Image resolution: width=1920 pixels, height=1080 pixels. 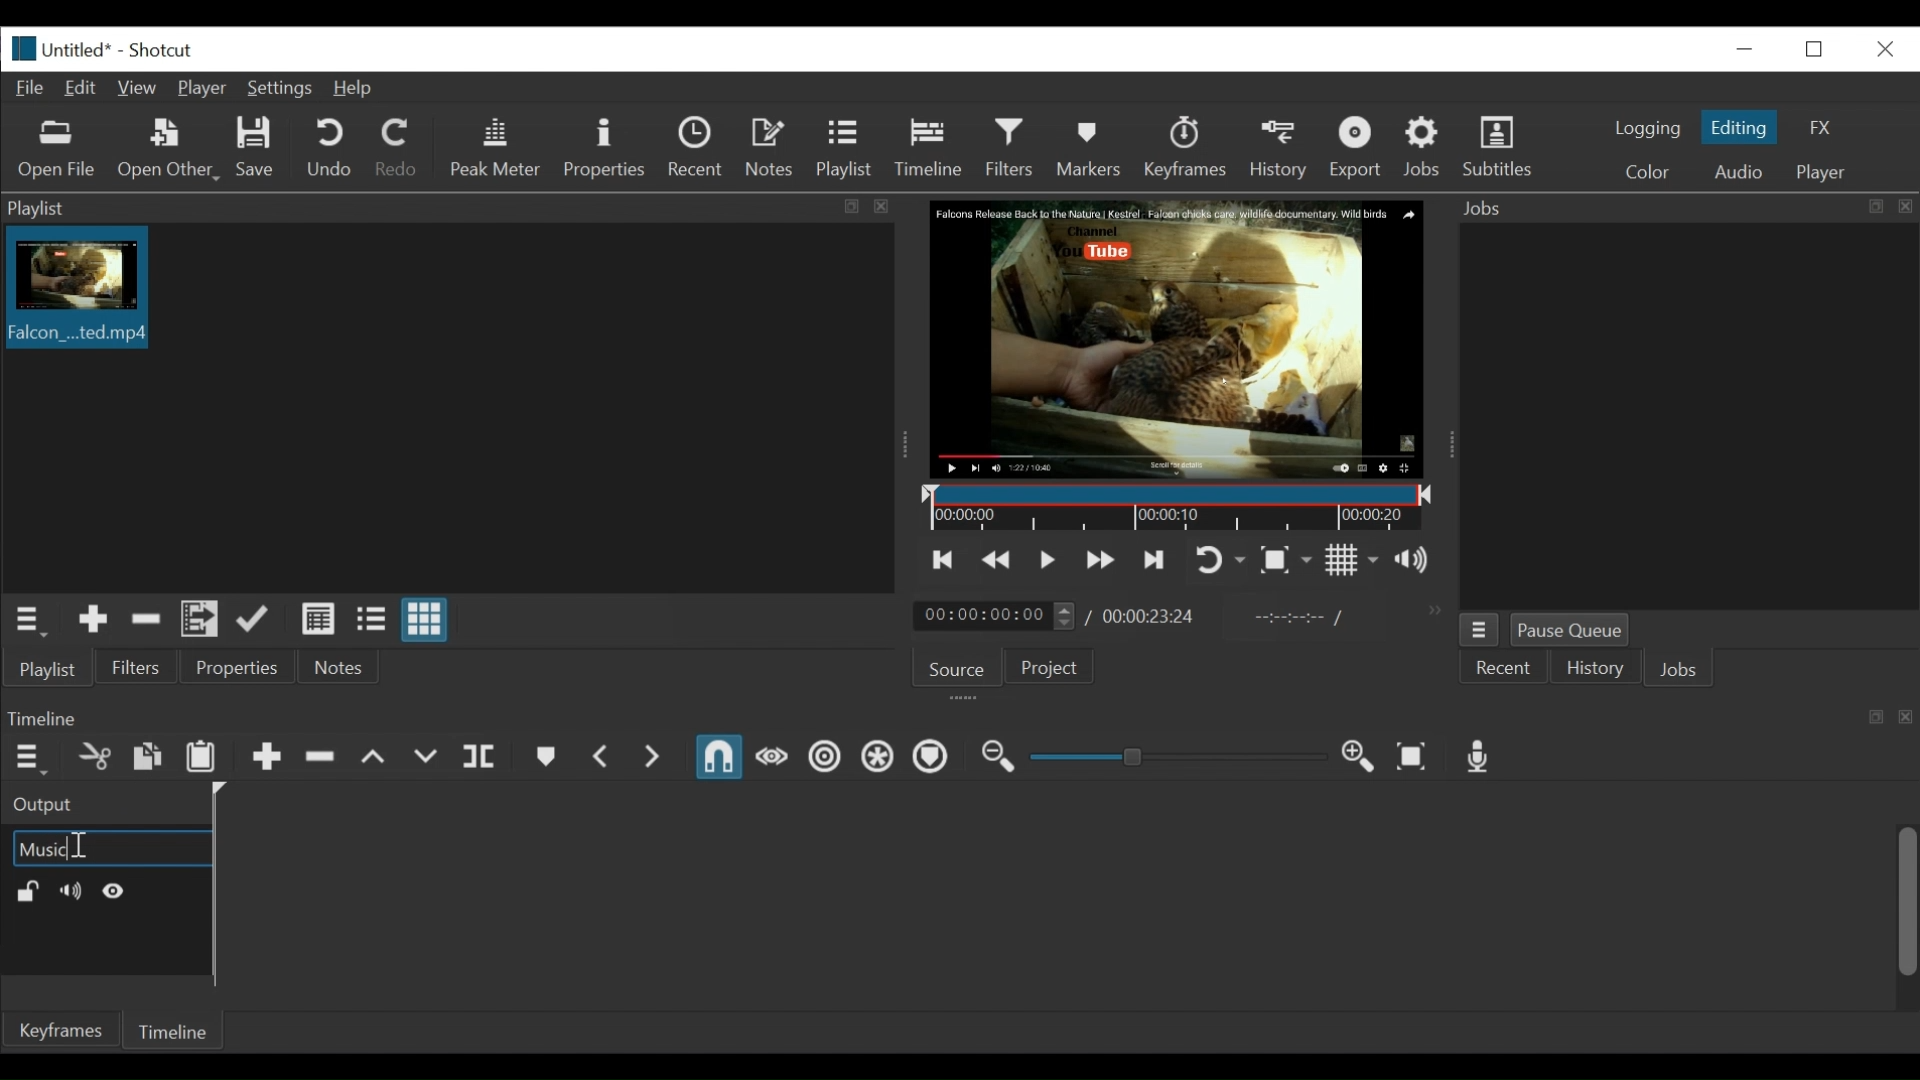 I want to click on Markers, so click(x=1093, y=150).